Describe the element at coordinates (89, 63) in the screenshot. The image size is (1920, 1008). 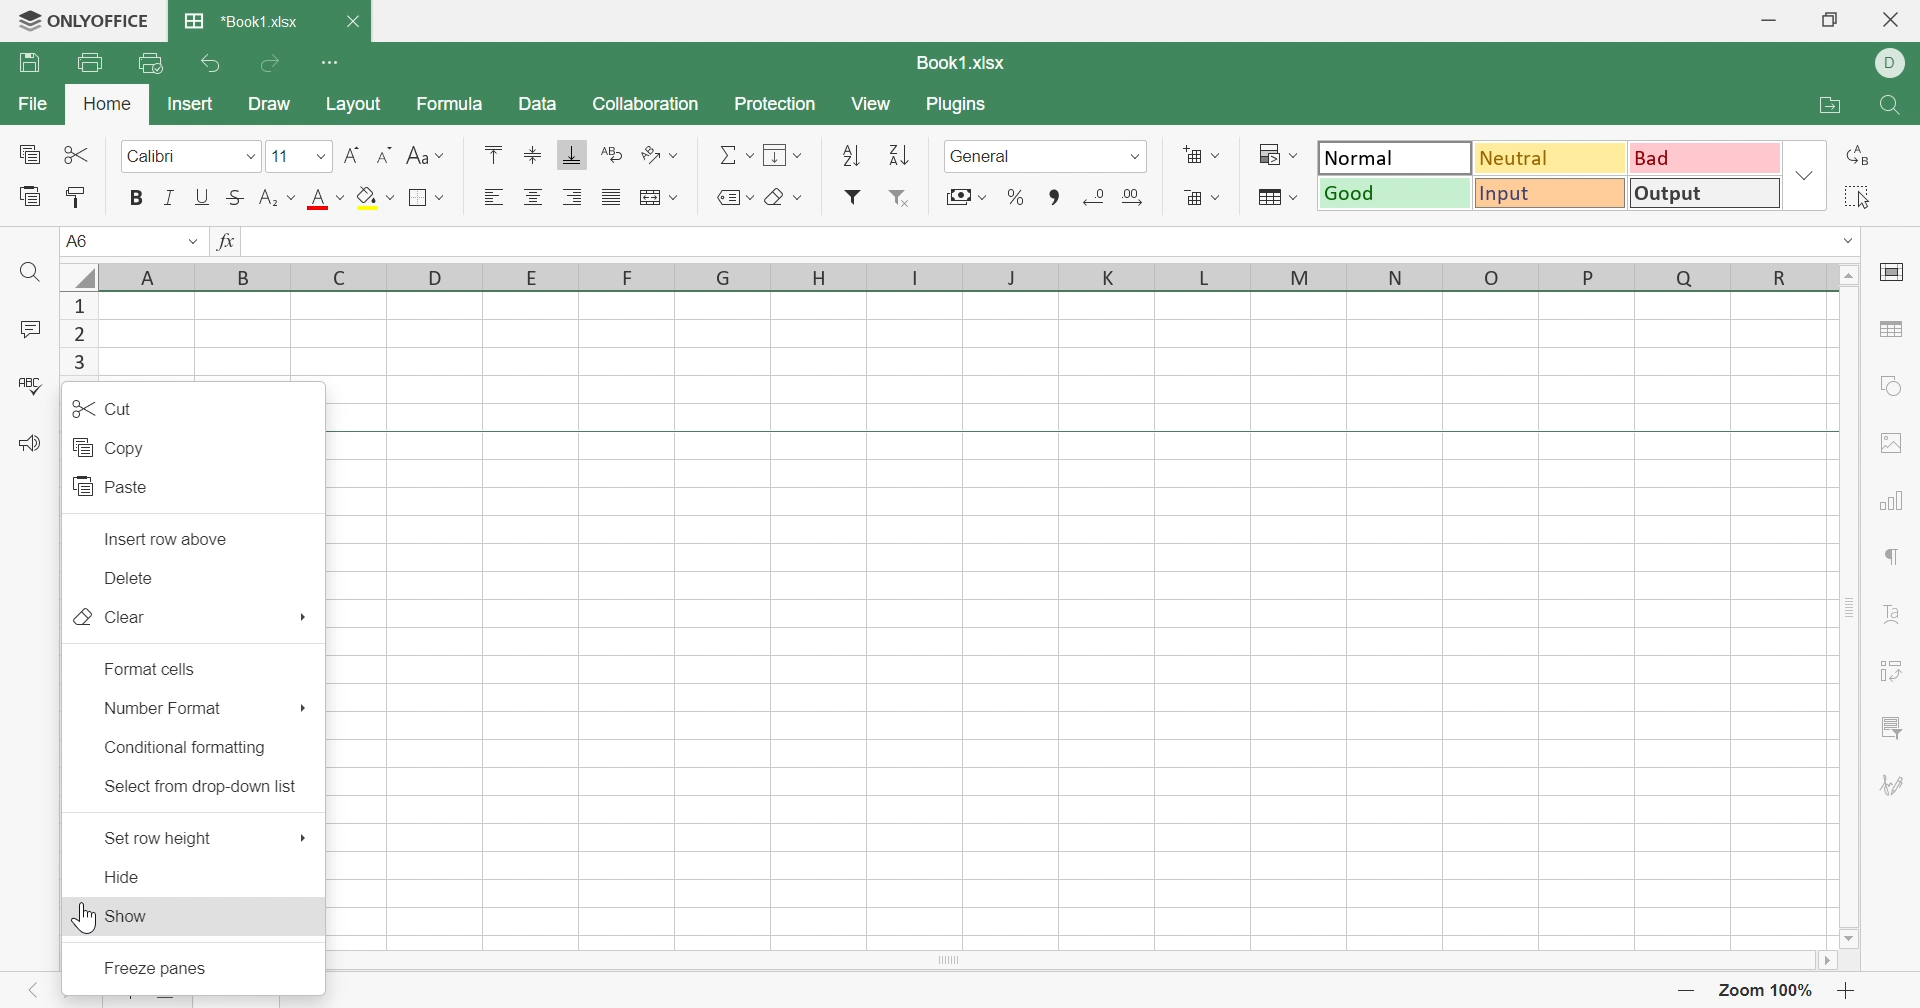
I see `Print` at that location.